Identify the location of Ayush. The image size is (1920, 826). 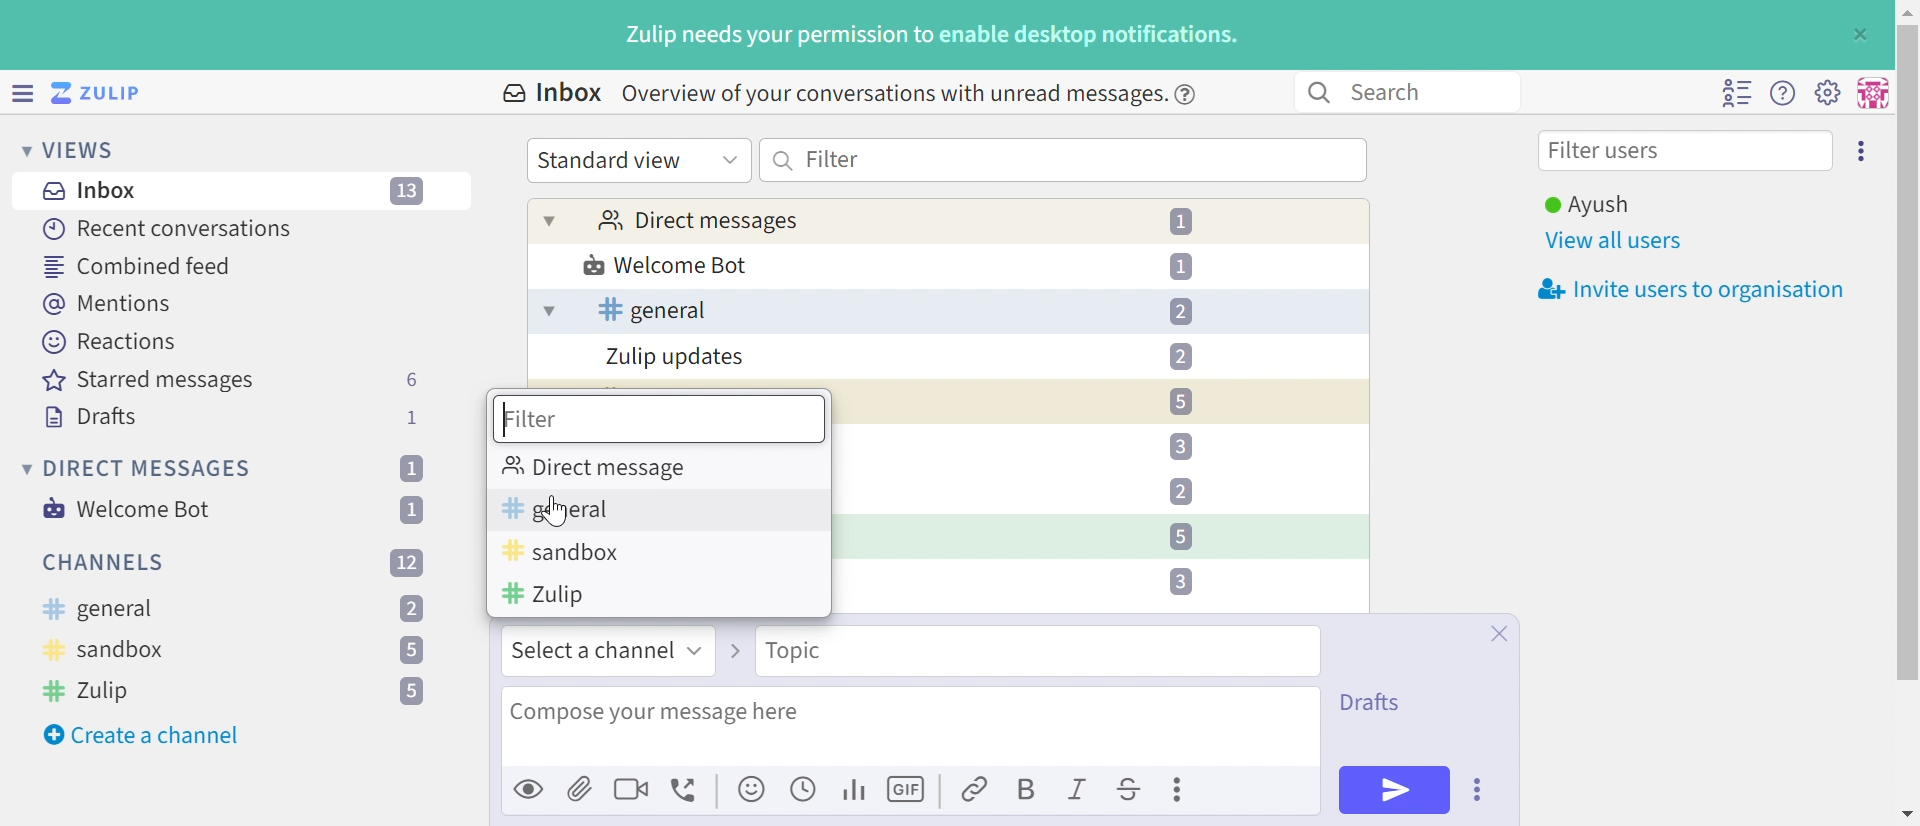
(1585, 205).